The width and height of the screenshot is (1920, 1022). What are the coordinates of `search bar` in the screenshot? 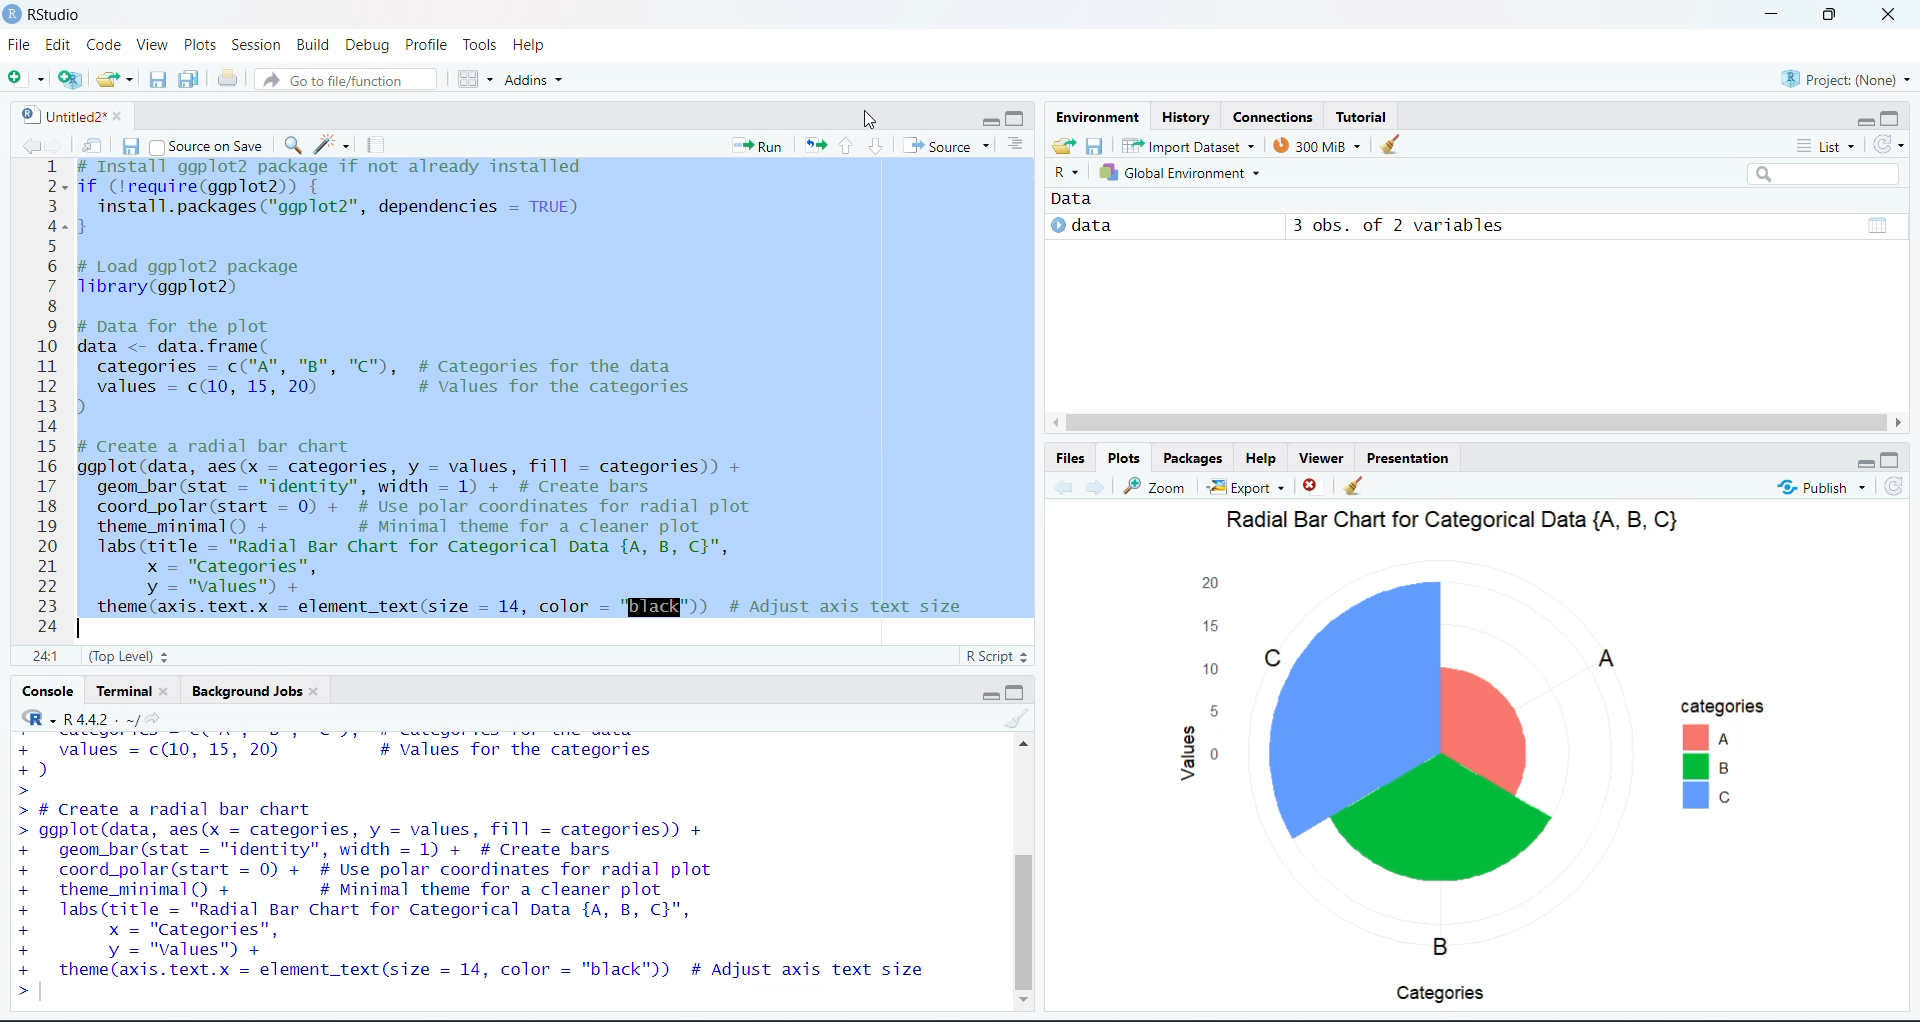 It's located at (1822, 173).